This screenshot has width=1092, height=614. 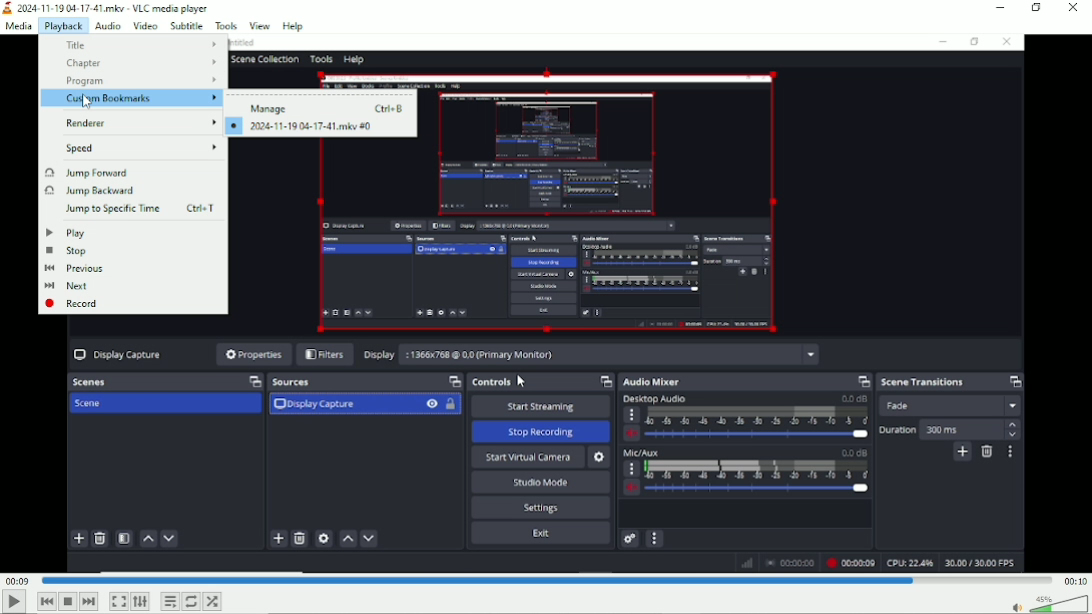 I want to click on view, so click(x=260, y=25).